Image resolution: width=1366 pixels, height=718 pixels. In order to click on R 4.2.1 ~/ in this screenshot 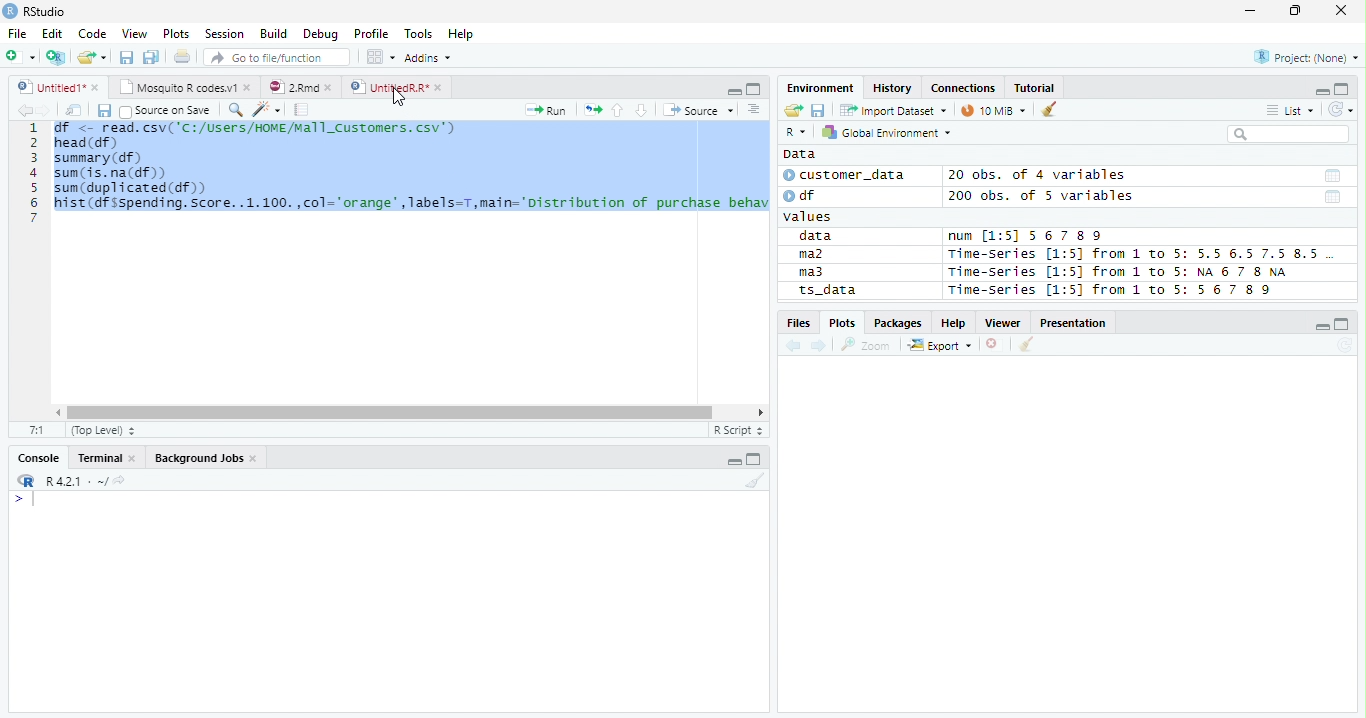, I will do `click(75, 480)`.